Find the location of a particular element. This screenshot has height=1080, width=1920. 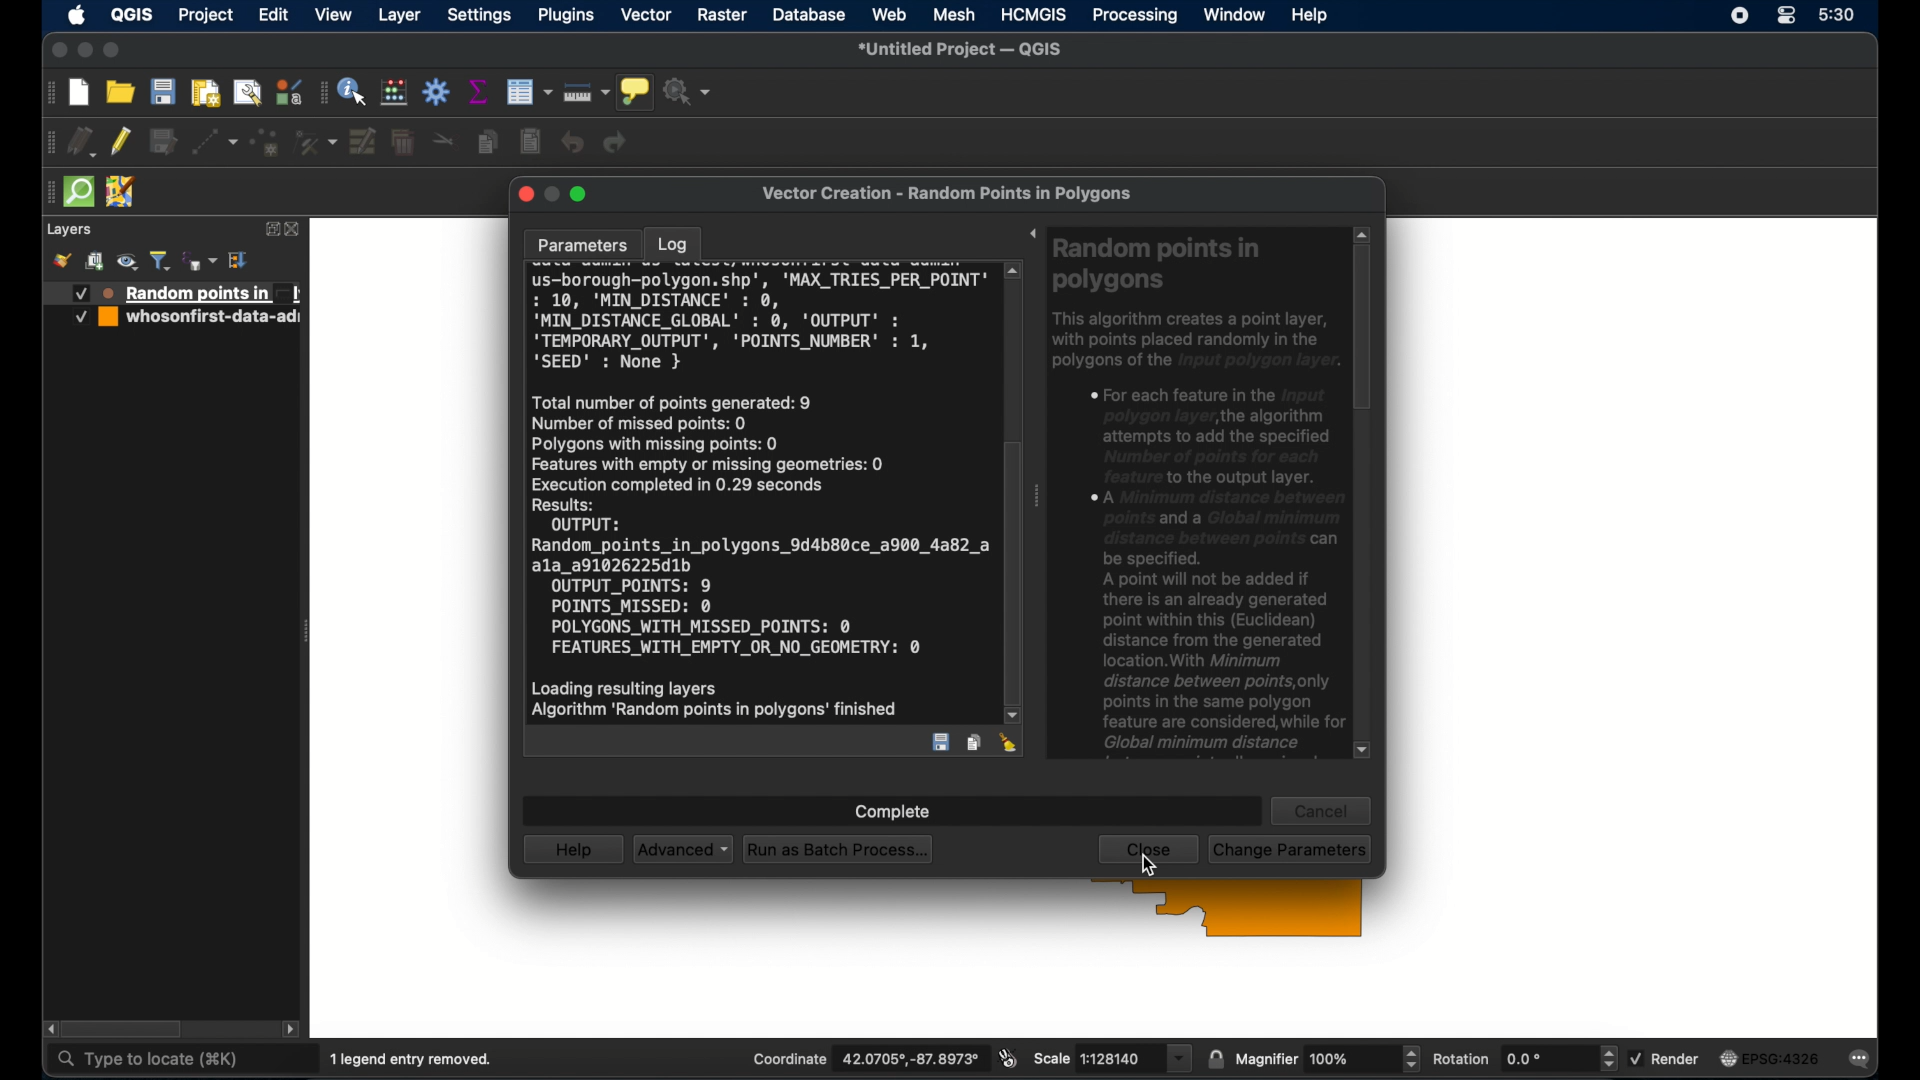

close is located at coordinates (1148, 854).